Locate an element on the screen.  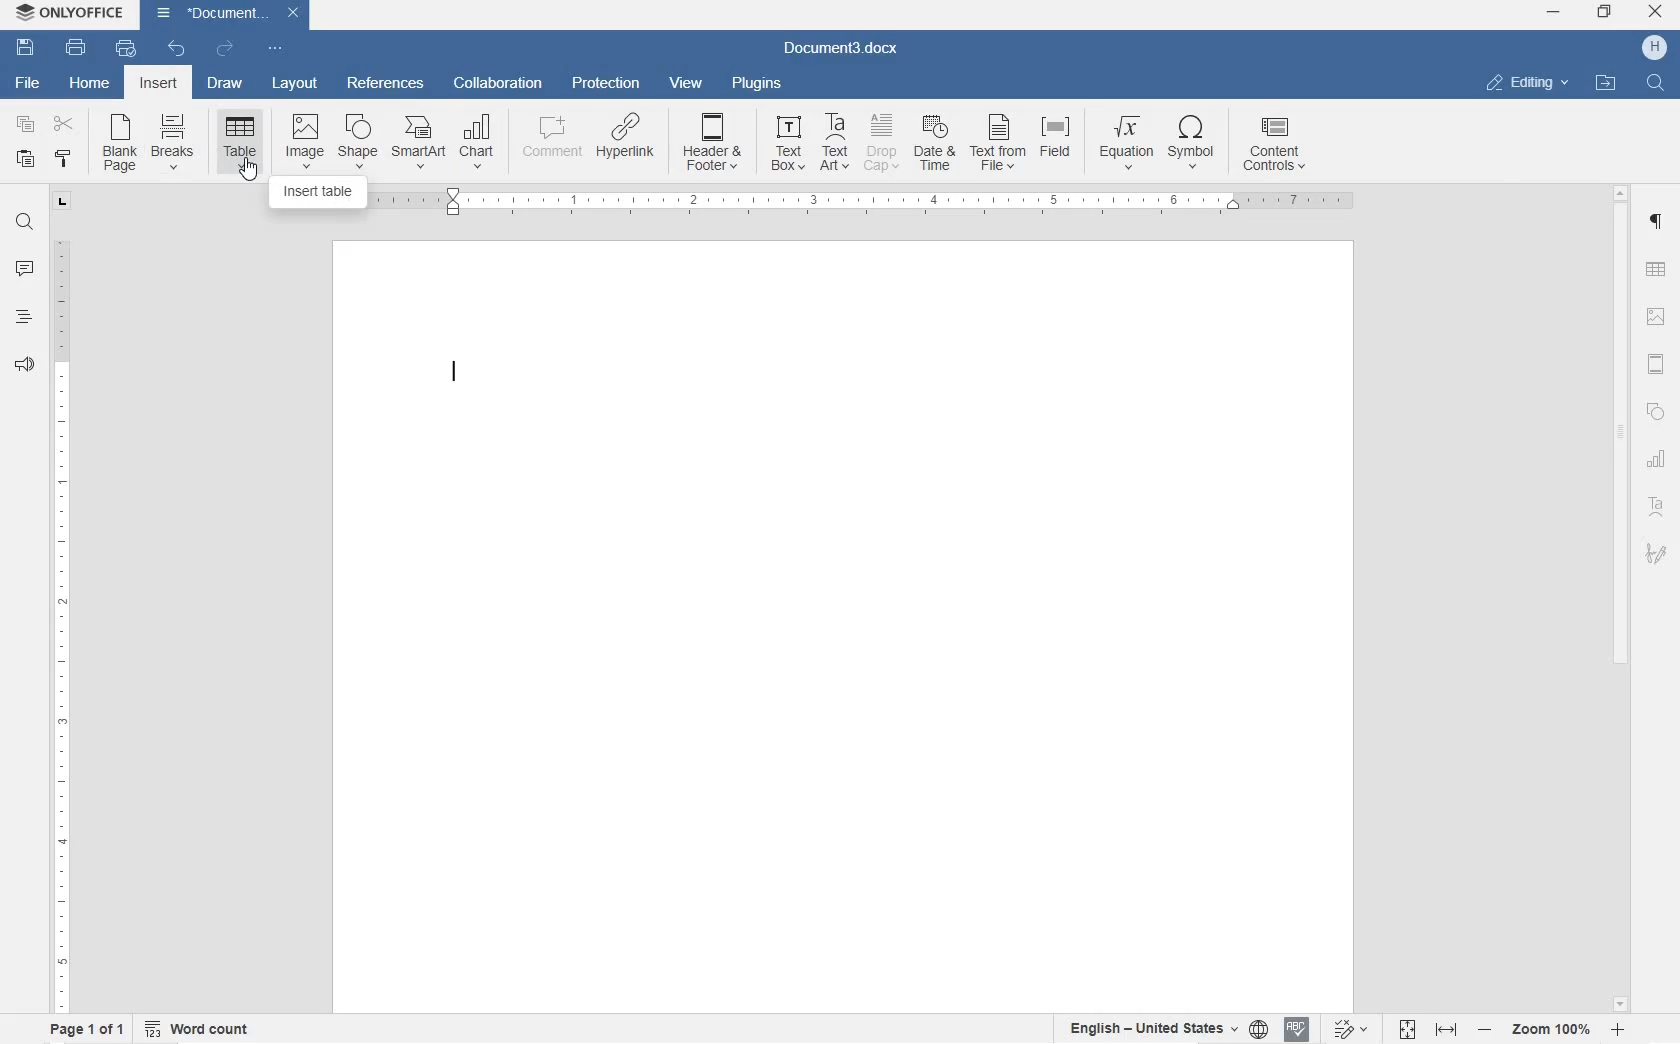
HEADINGS is located at coordinates (21, 321).